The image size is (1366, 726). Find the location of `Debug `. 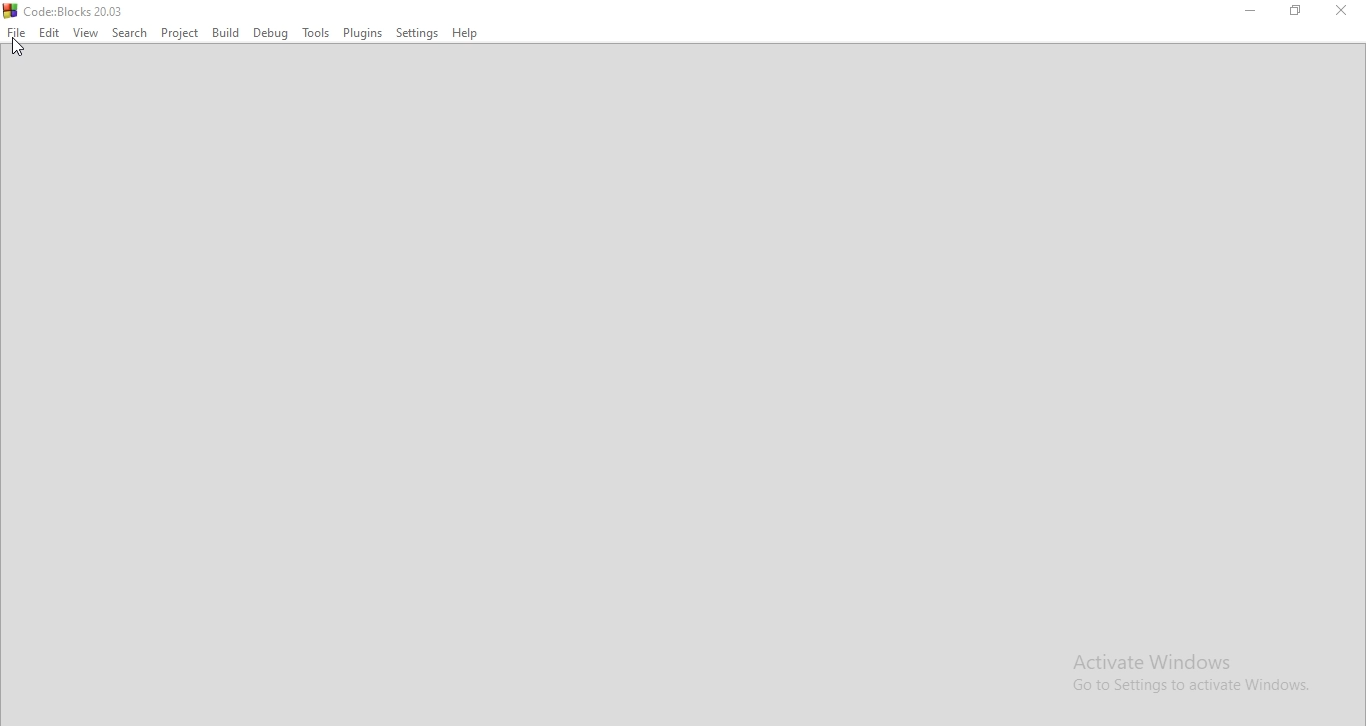

Debug  is located at coordinates (269, 34).